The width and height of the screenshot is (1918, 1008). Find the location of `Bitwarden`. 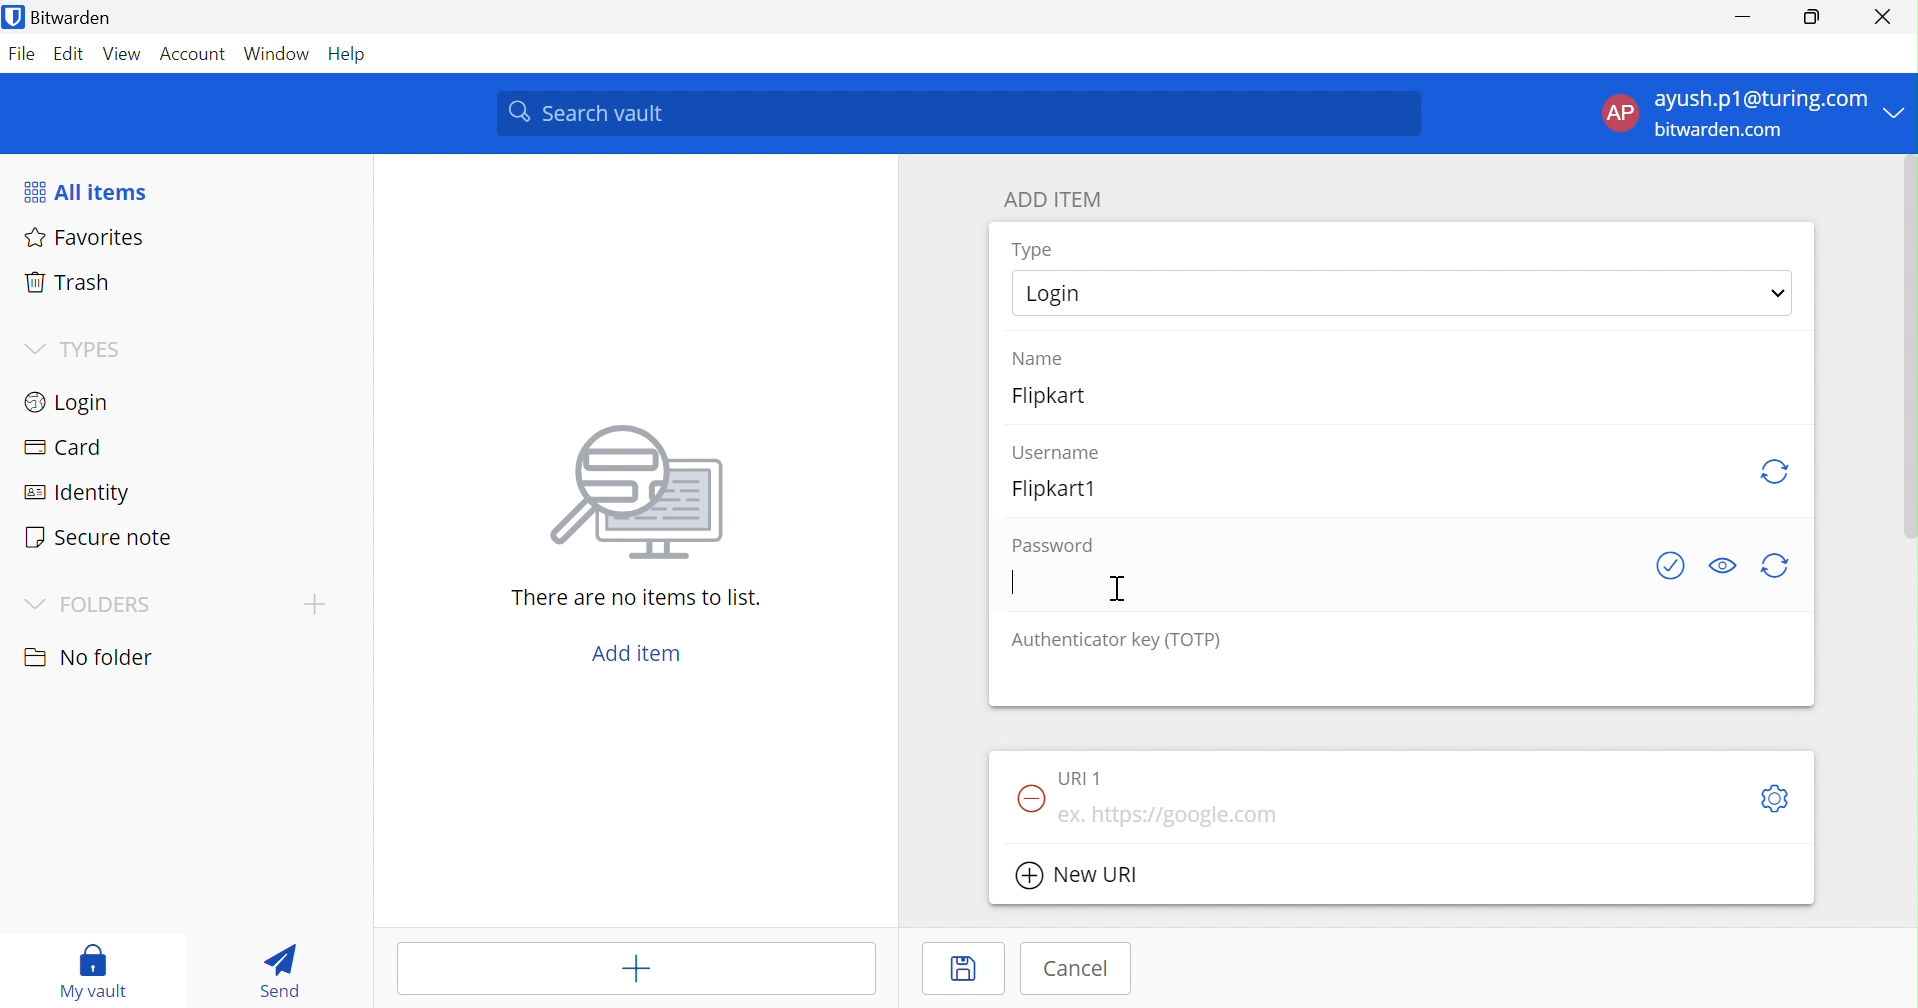

Bitwarden is located at coordinates (73, 19).